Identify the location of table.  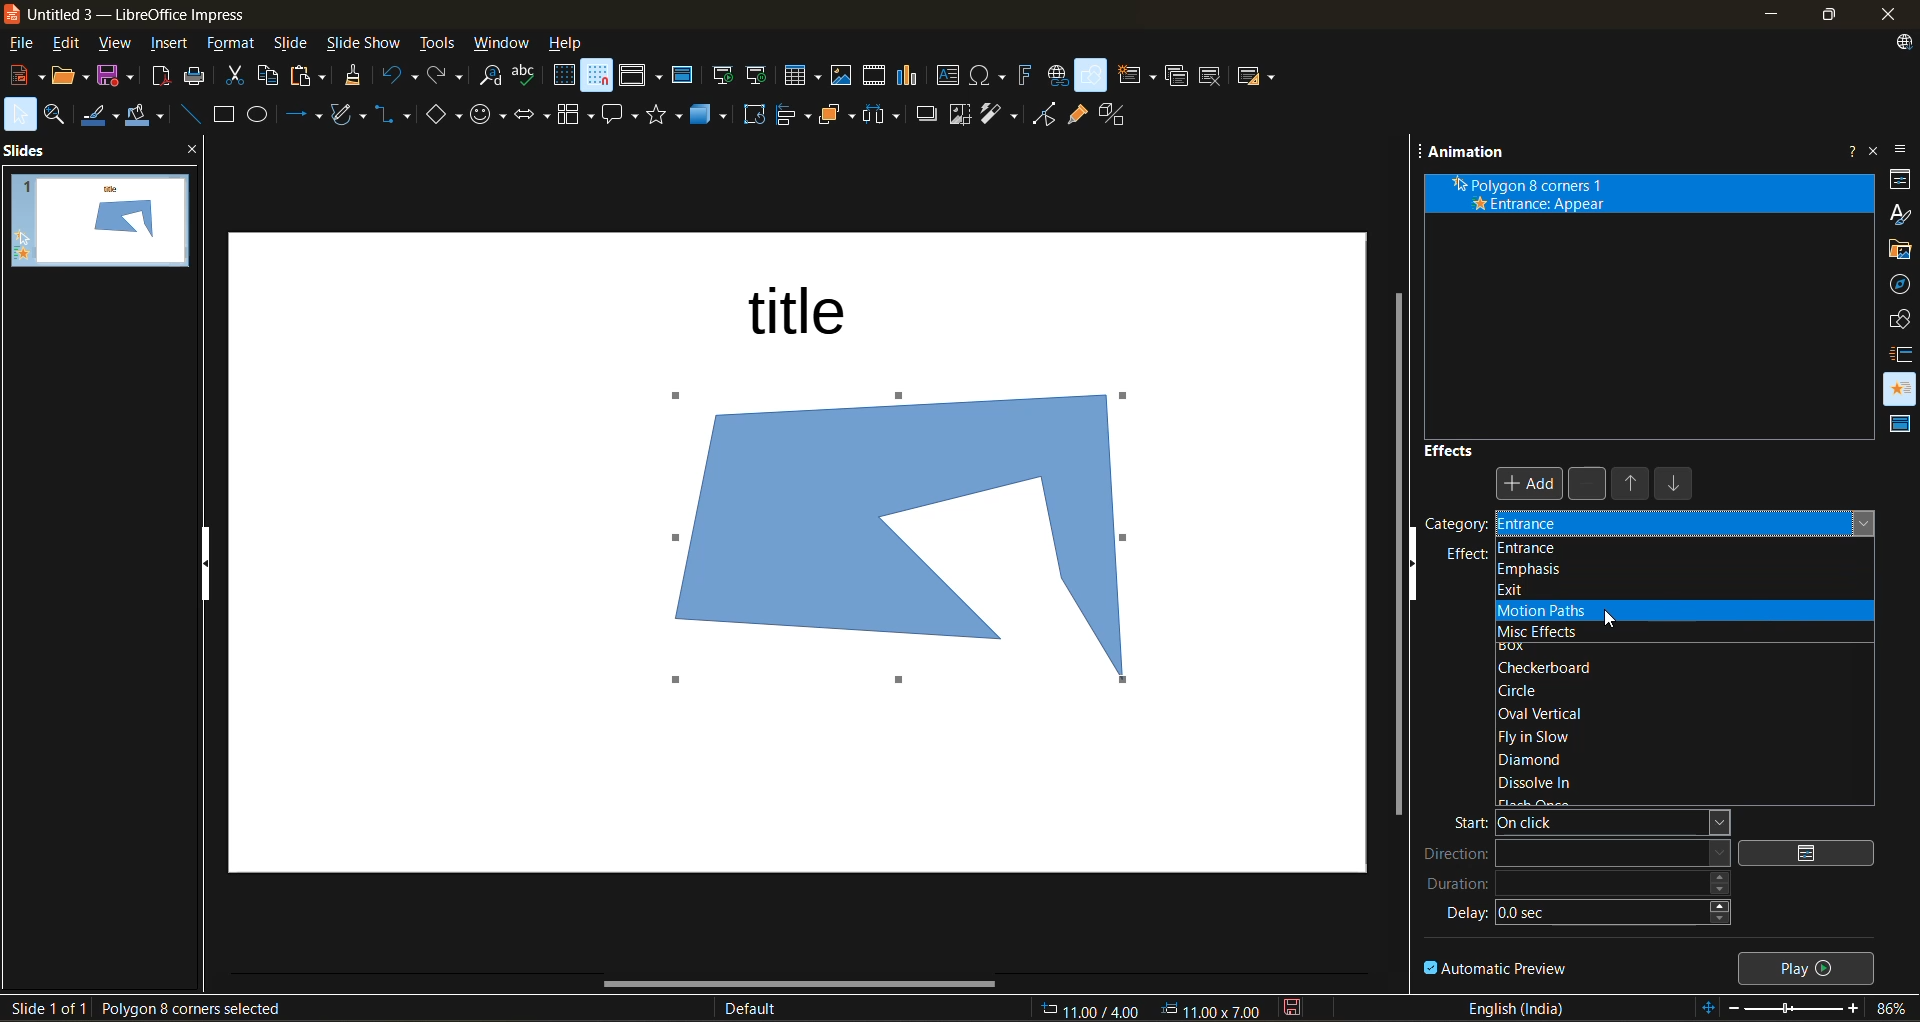
(802, 77).